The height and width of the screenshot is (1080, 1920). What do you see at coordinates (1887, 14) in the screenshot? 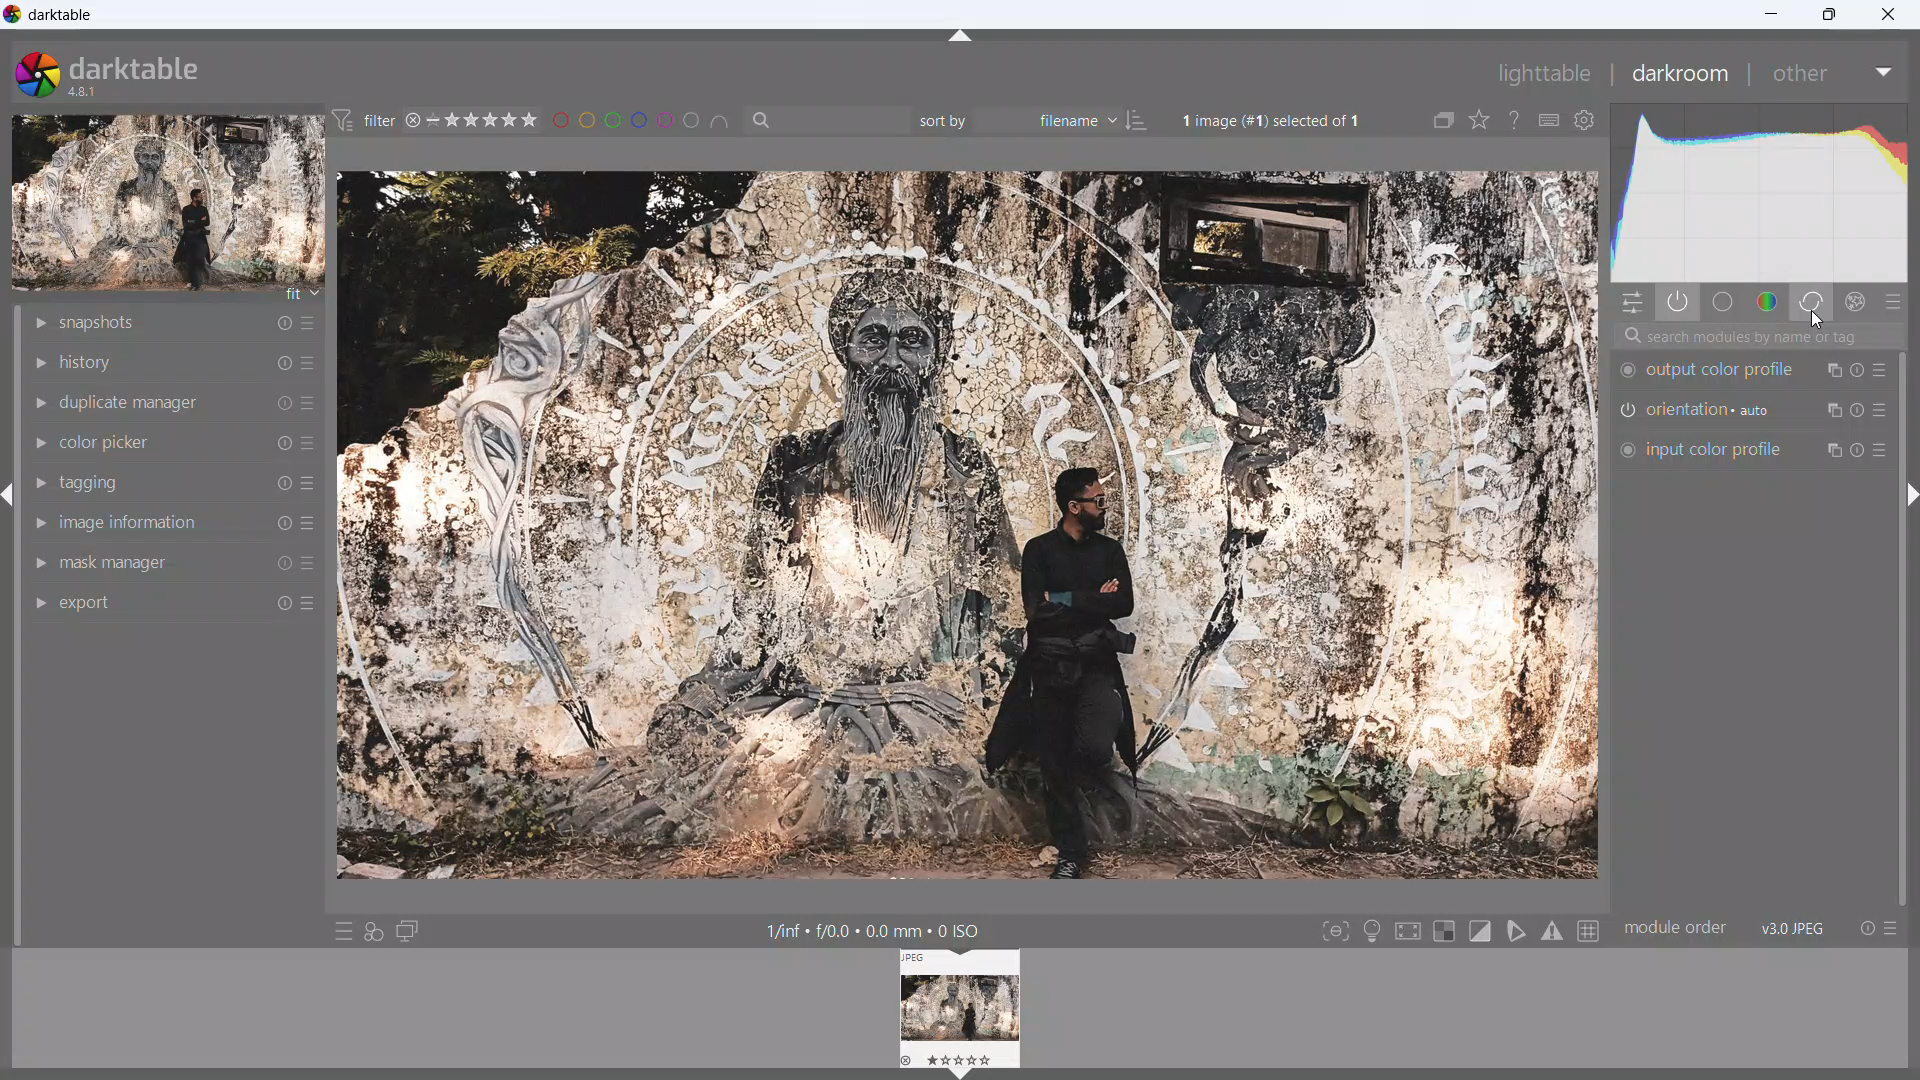
I see `close` at bounding box center [1887, 14].